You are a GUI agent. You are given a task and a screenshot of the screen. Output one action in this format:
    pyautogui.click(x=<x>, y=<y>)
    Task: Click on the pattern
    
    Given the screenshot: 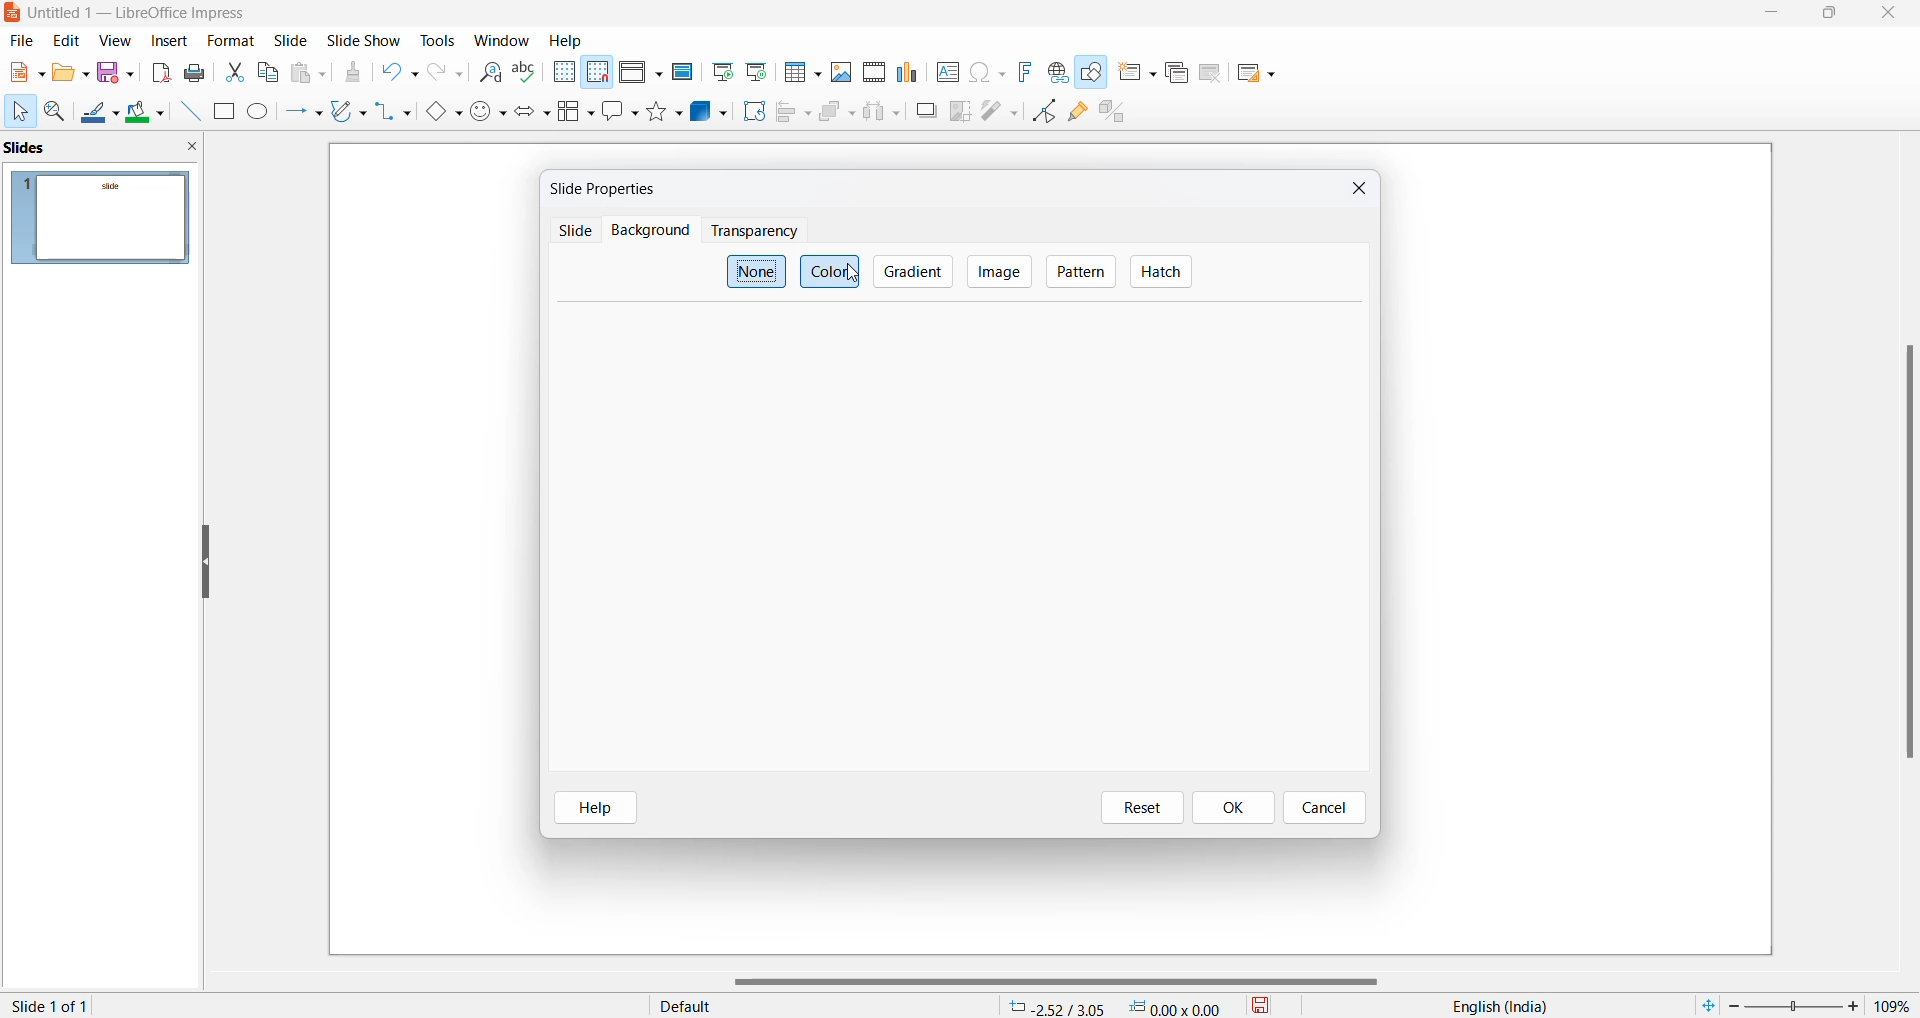 What is the action you would take?
    pyautogui.click(x=1081, y=273)
    